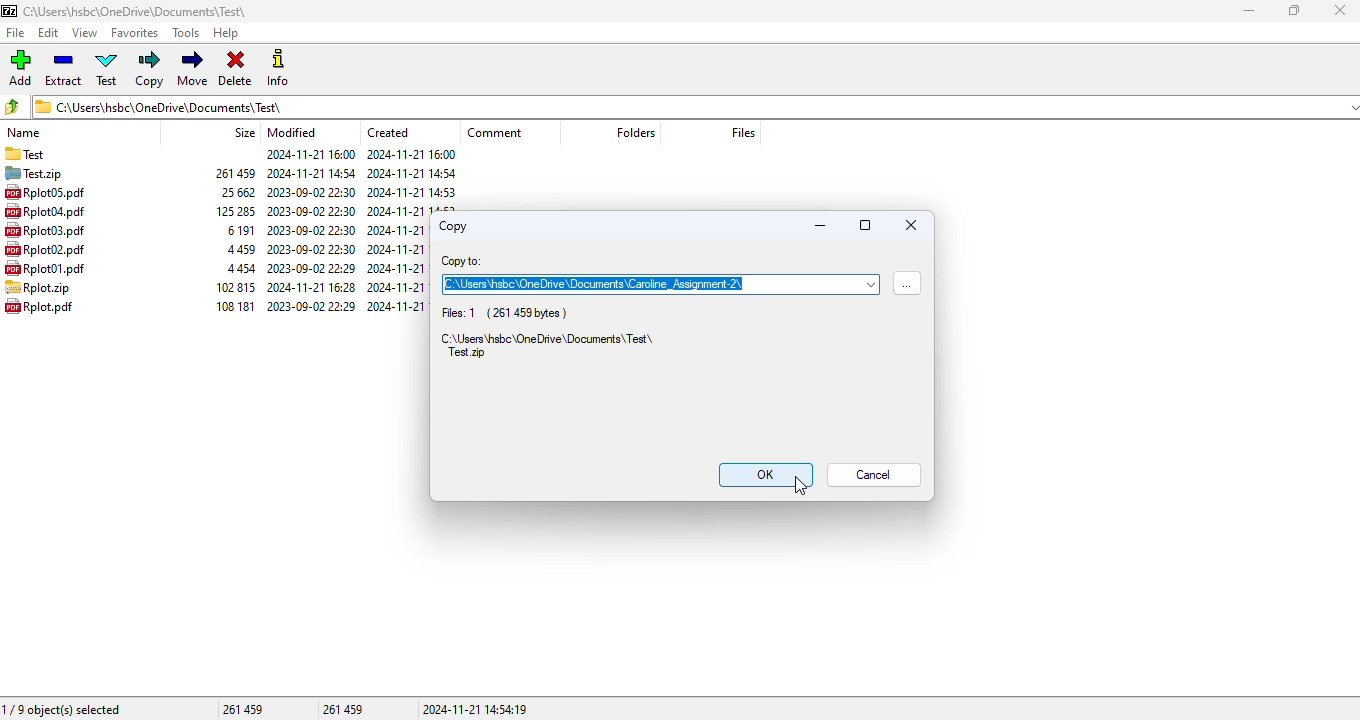  What do you see at coordinates (194, 69) in the screenshot?
I see `move` at bounding box center [194, 69].